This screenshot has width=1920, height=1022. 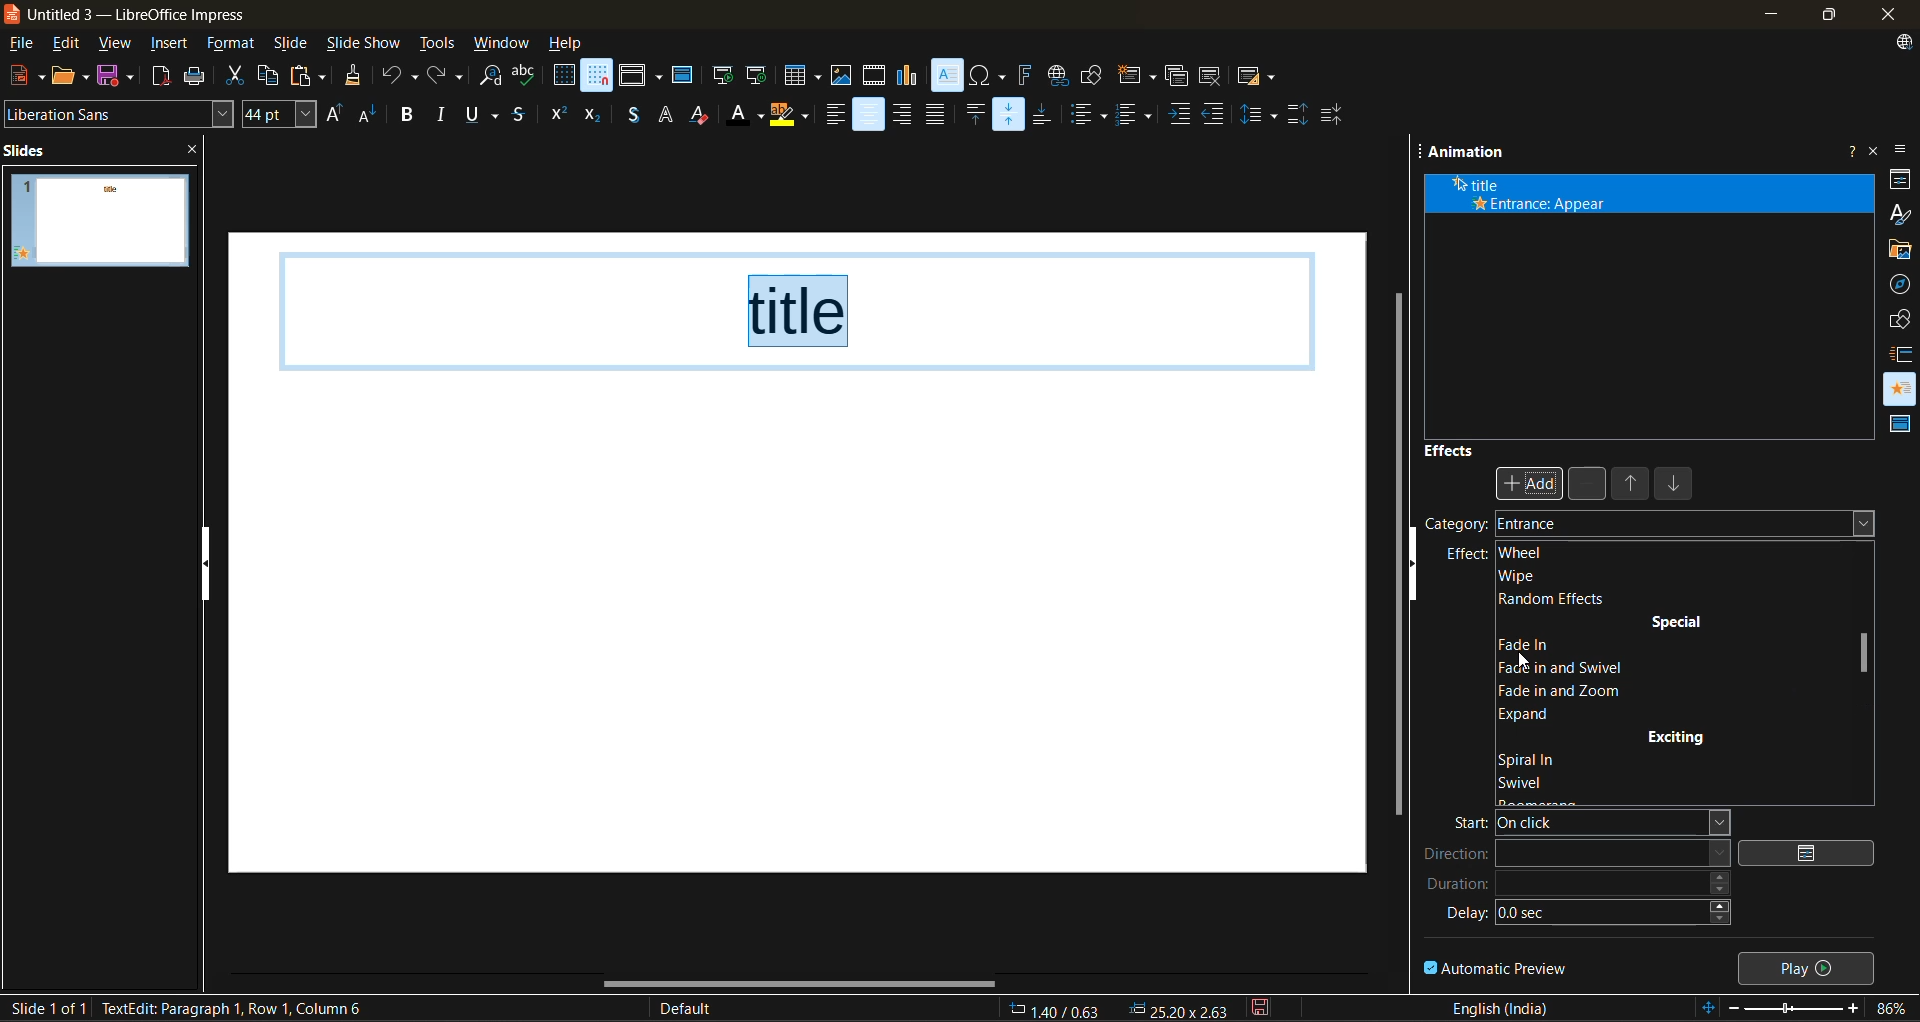 I want to click on align right, so click(x=903, y=115).